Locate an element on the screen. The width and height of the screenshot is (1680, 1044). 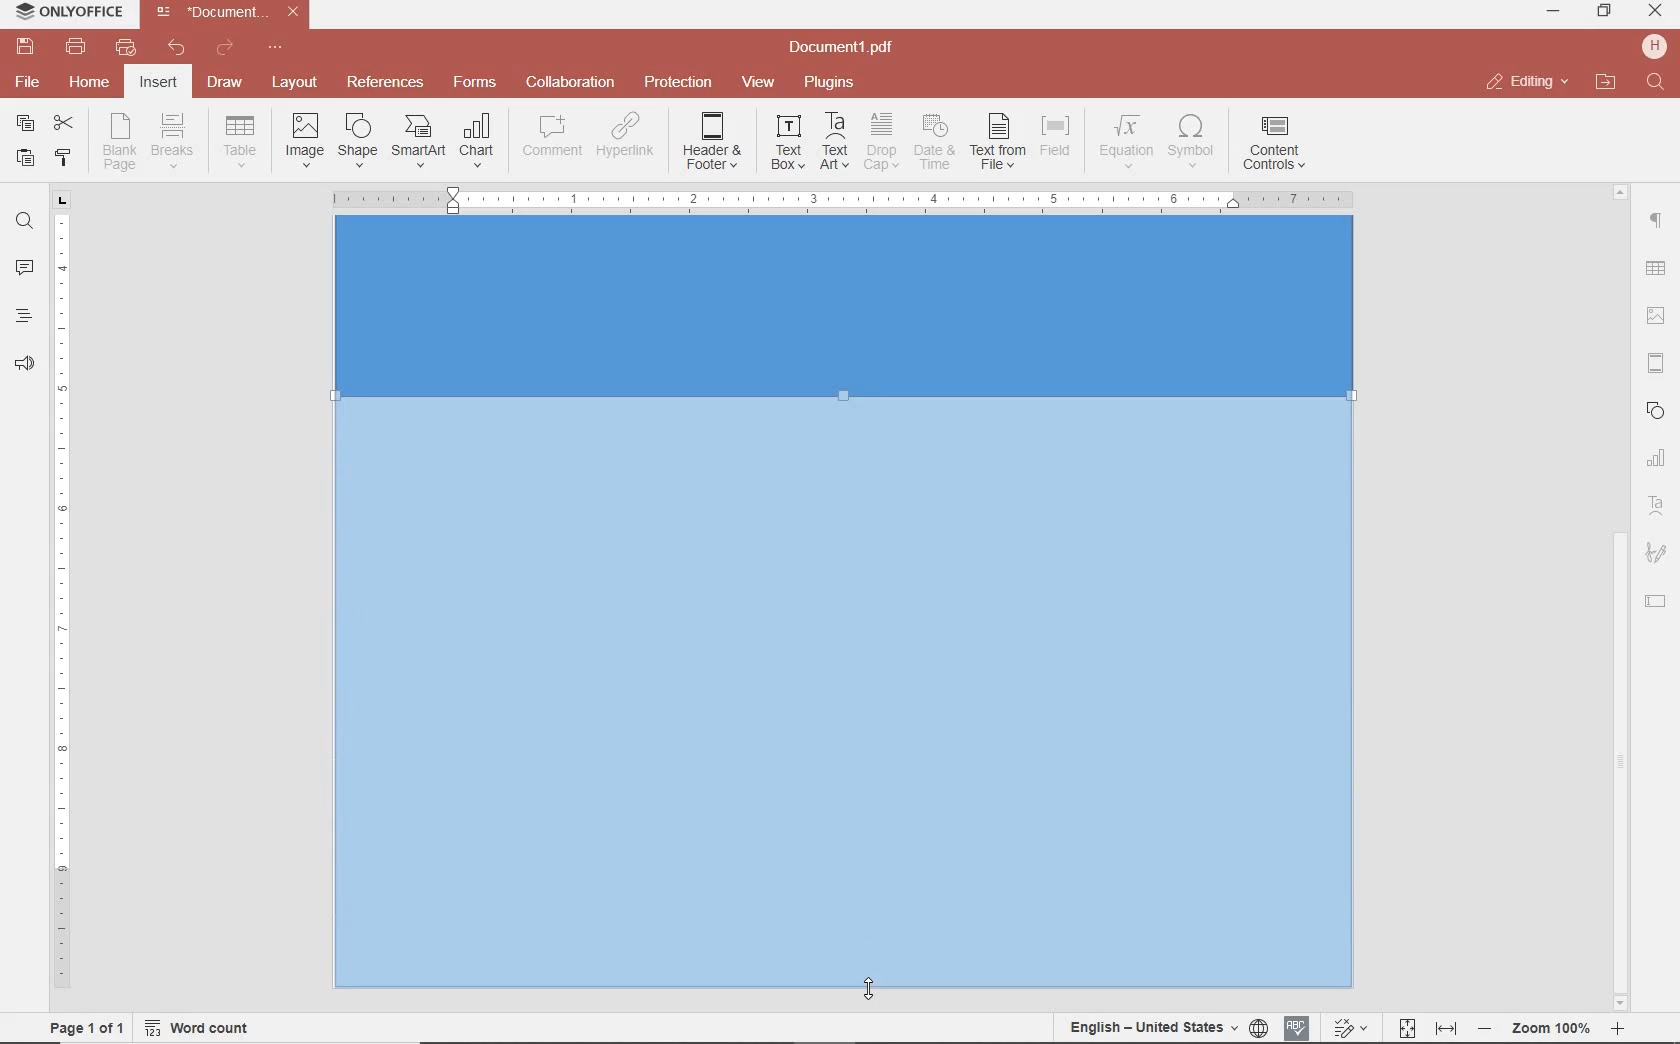
CHART is located at coordinates (1657, 459).